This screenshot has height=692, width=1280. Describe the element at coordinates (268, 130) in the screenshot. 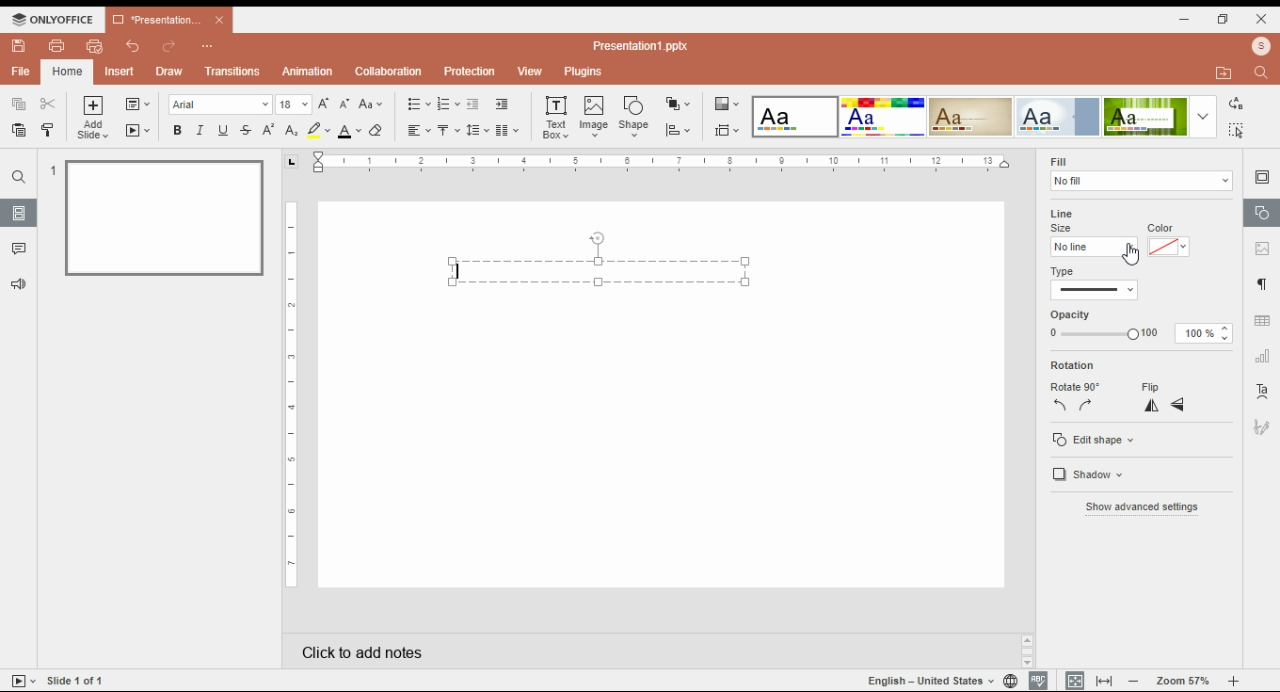

I see `superscript` at that location.